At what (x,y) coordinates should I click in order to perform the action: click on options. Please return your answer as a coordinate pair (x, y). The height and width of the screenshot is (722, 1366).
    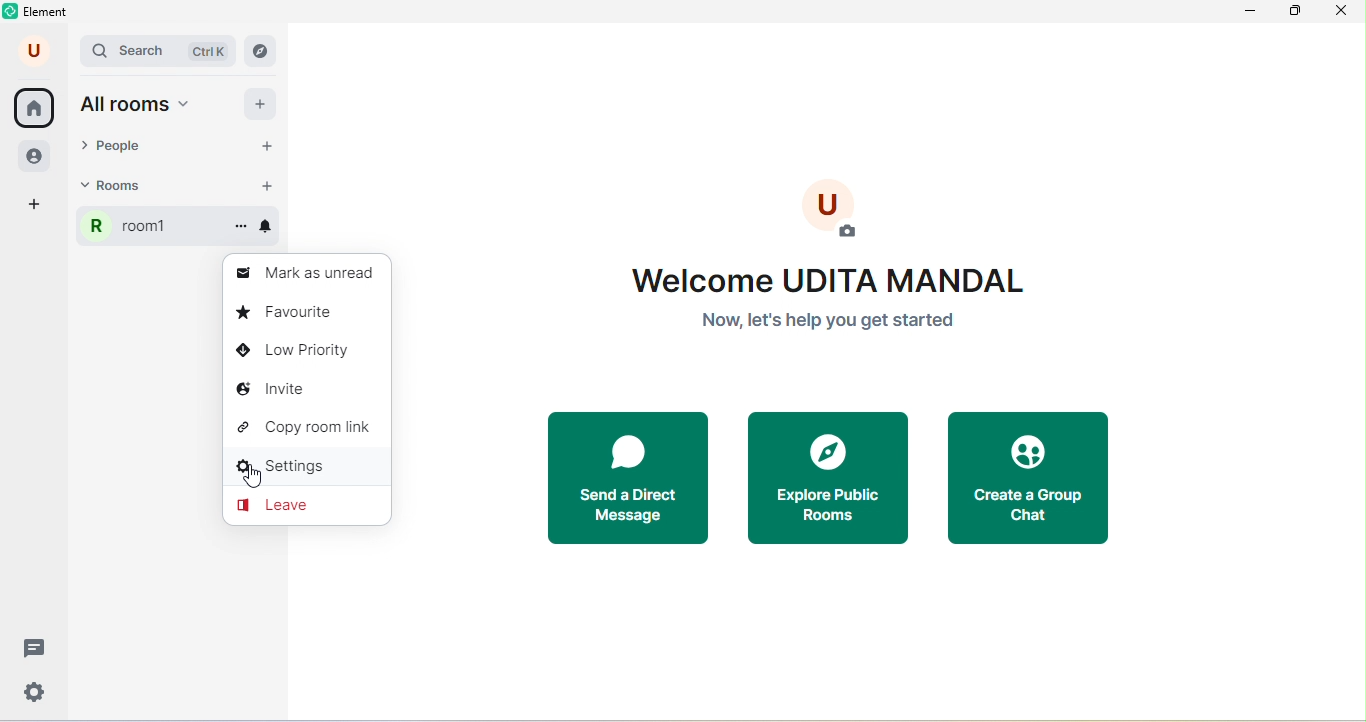
    Looking at the image, I should click on (242, 223).